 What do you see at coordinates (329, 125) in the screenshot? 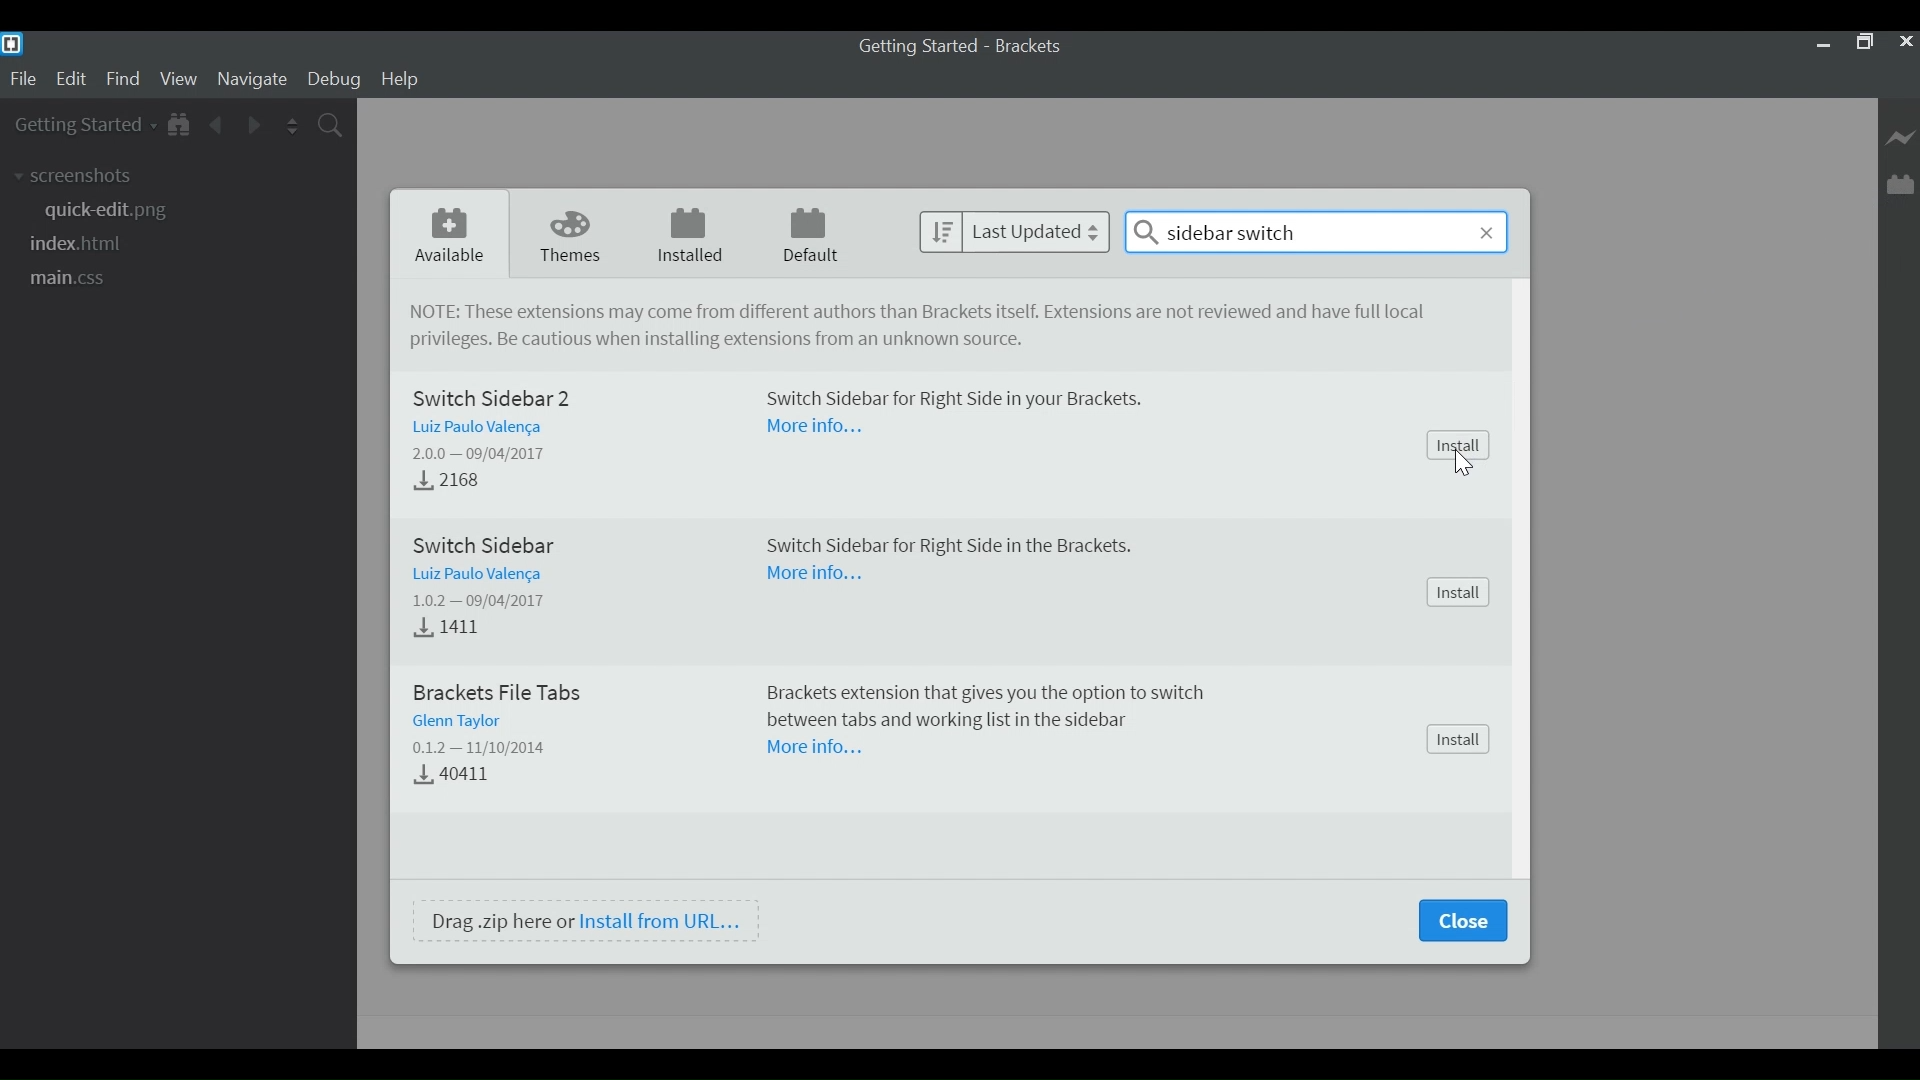
I see `Find in Files` at bounding box center [329, 125].